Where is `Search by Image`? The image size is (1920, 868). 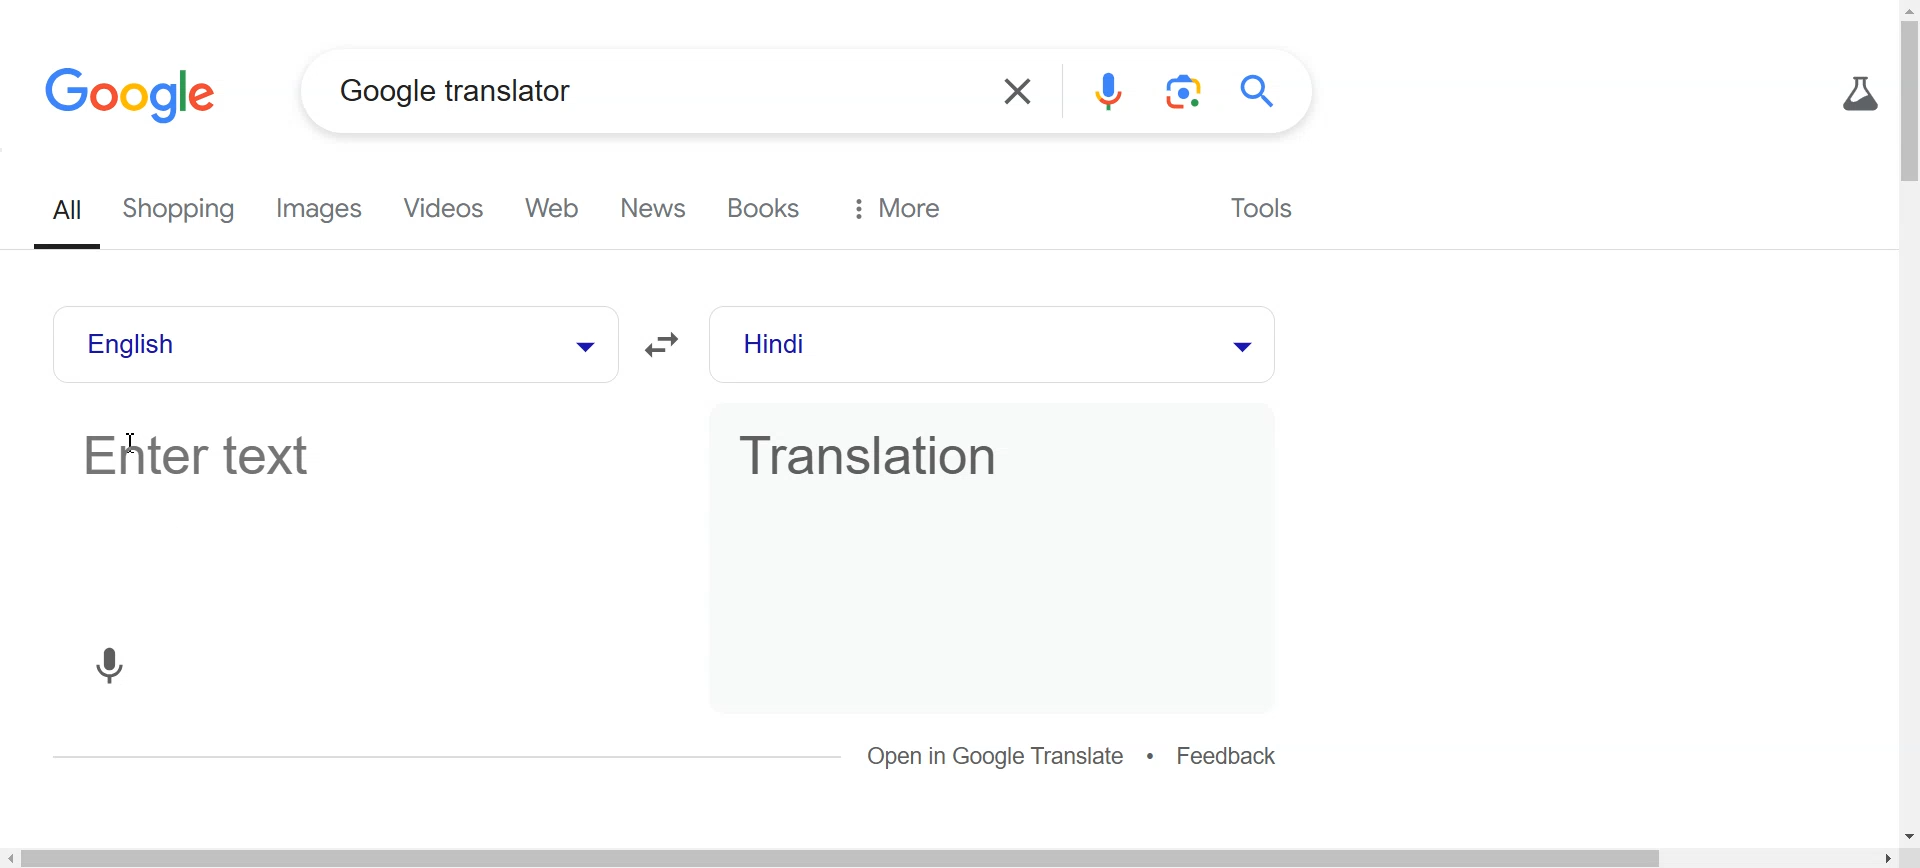 Search by Image is located at coordinates (1187, 92).